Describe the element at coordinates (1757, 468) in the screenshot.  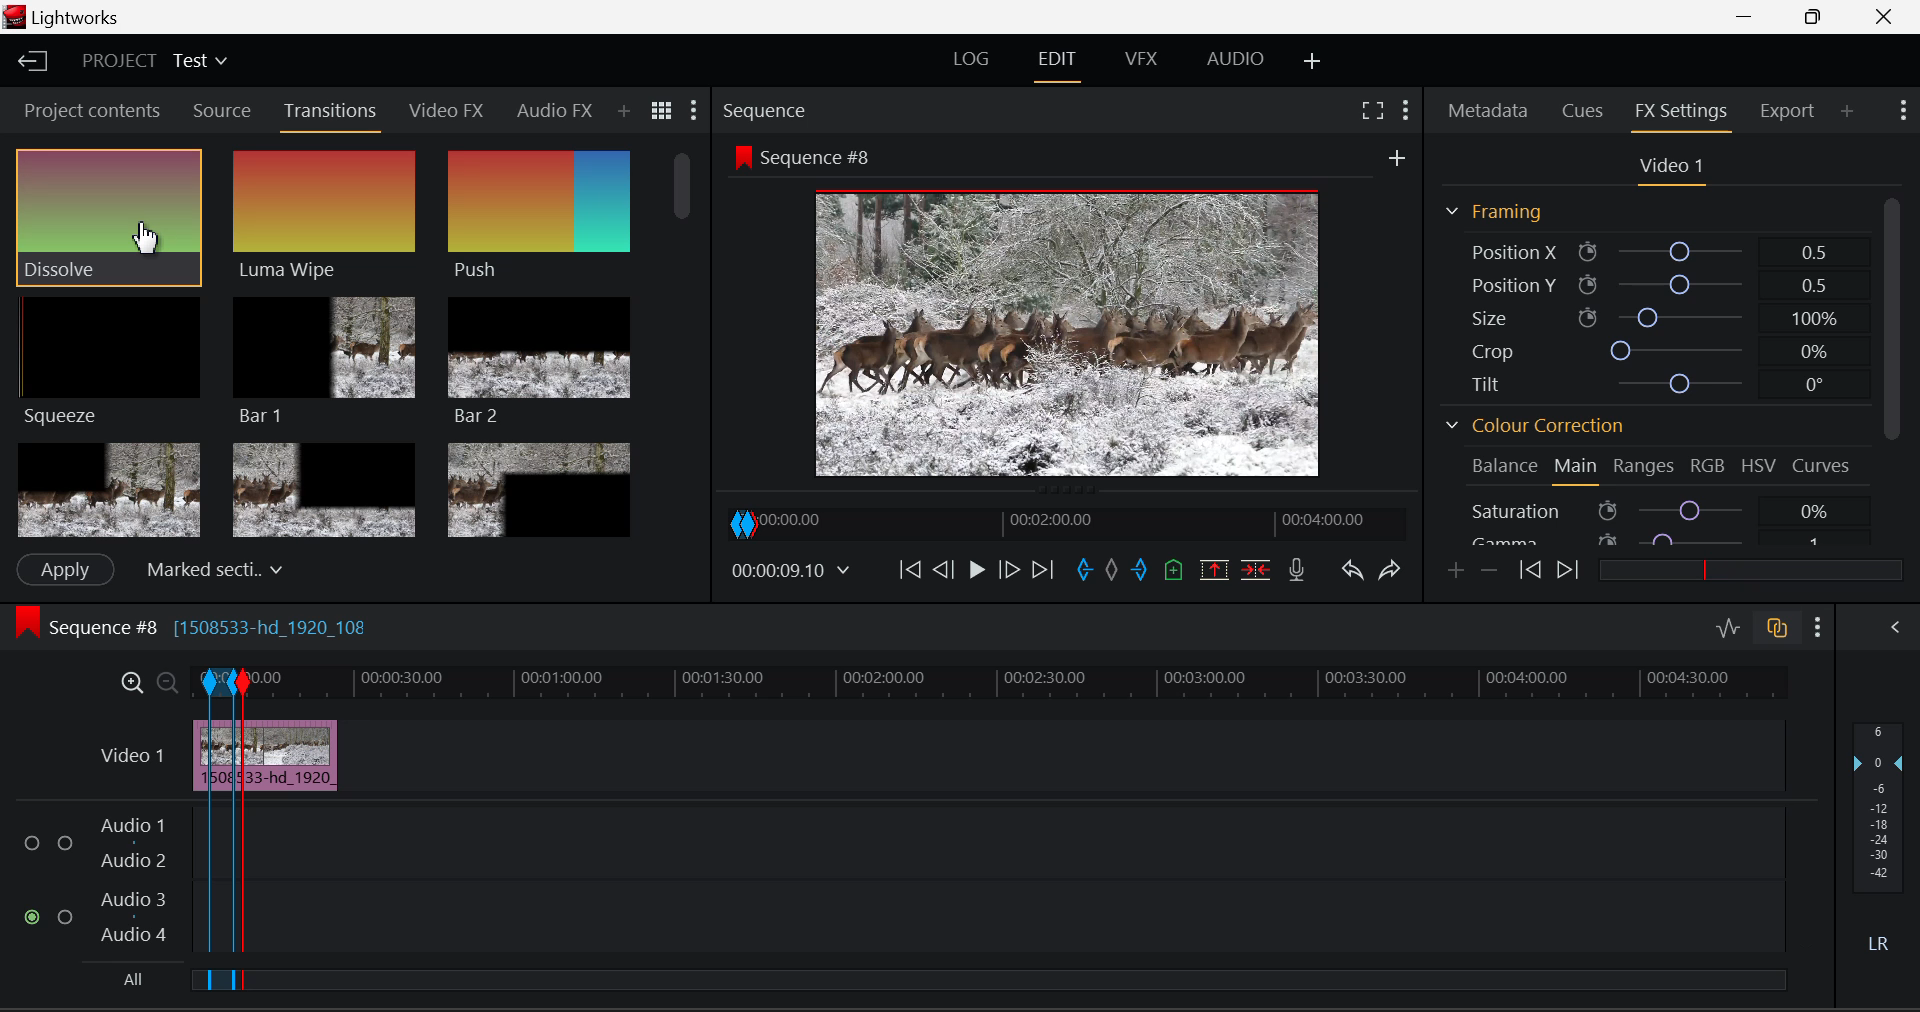
I see `HSV` at that location.